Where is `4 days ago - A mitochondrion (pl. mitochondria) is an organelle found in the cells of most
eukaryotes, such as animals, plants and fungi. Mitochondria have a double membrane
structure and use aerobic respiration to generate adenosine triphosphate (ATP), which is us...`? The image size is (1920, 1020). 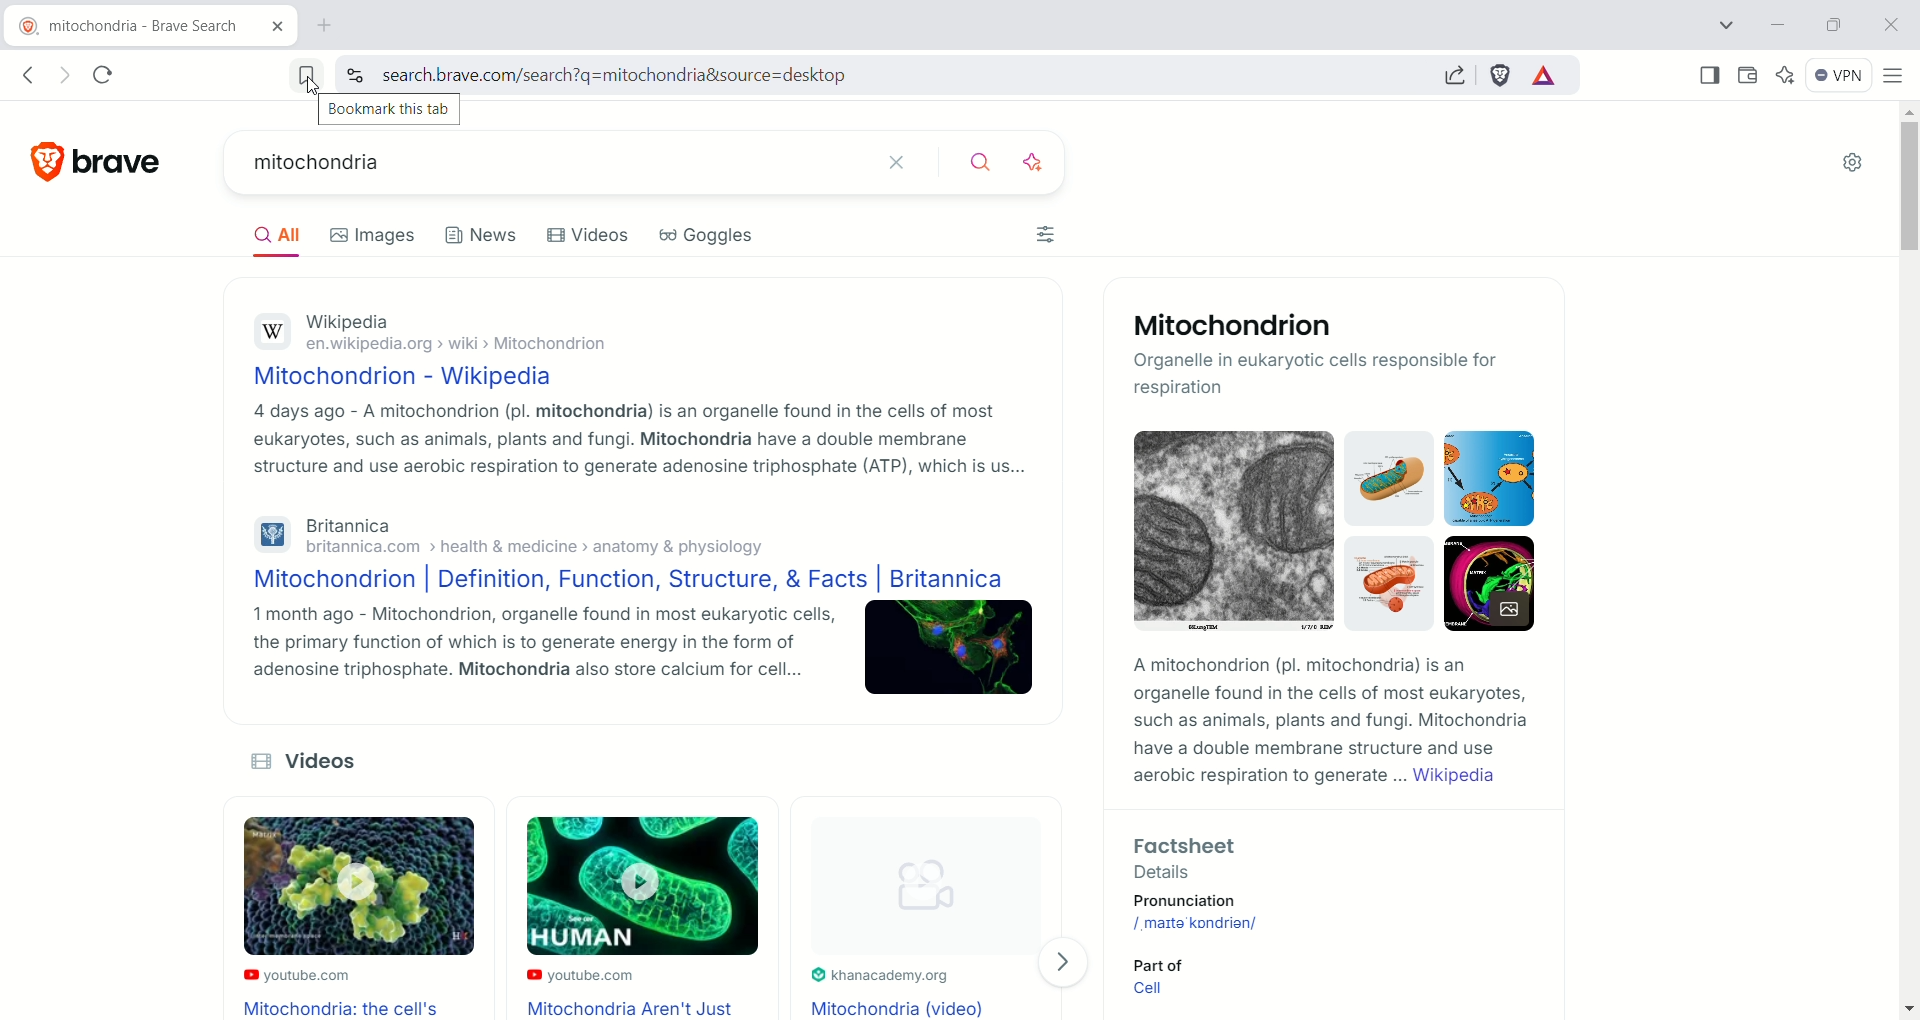
4 days ago - A mitochondrion (pl. mitochondria) is an organelle found in the cells of most
eukaryotes, such as animals, plants and fungi. Mitochondria have a double membrane
structure and use aerobic respiration to generate adenosine triphosphate (ATP), which is us... is located at coordinates (634, 441).